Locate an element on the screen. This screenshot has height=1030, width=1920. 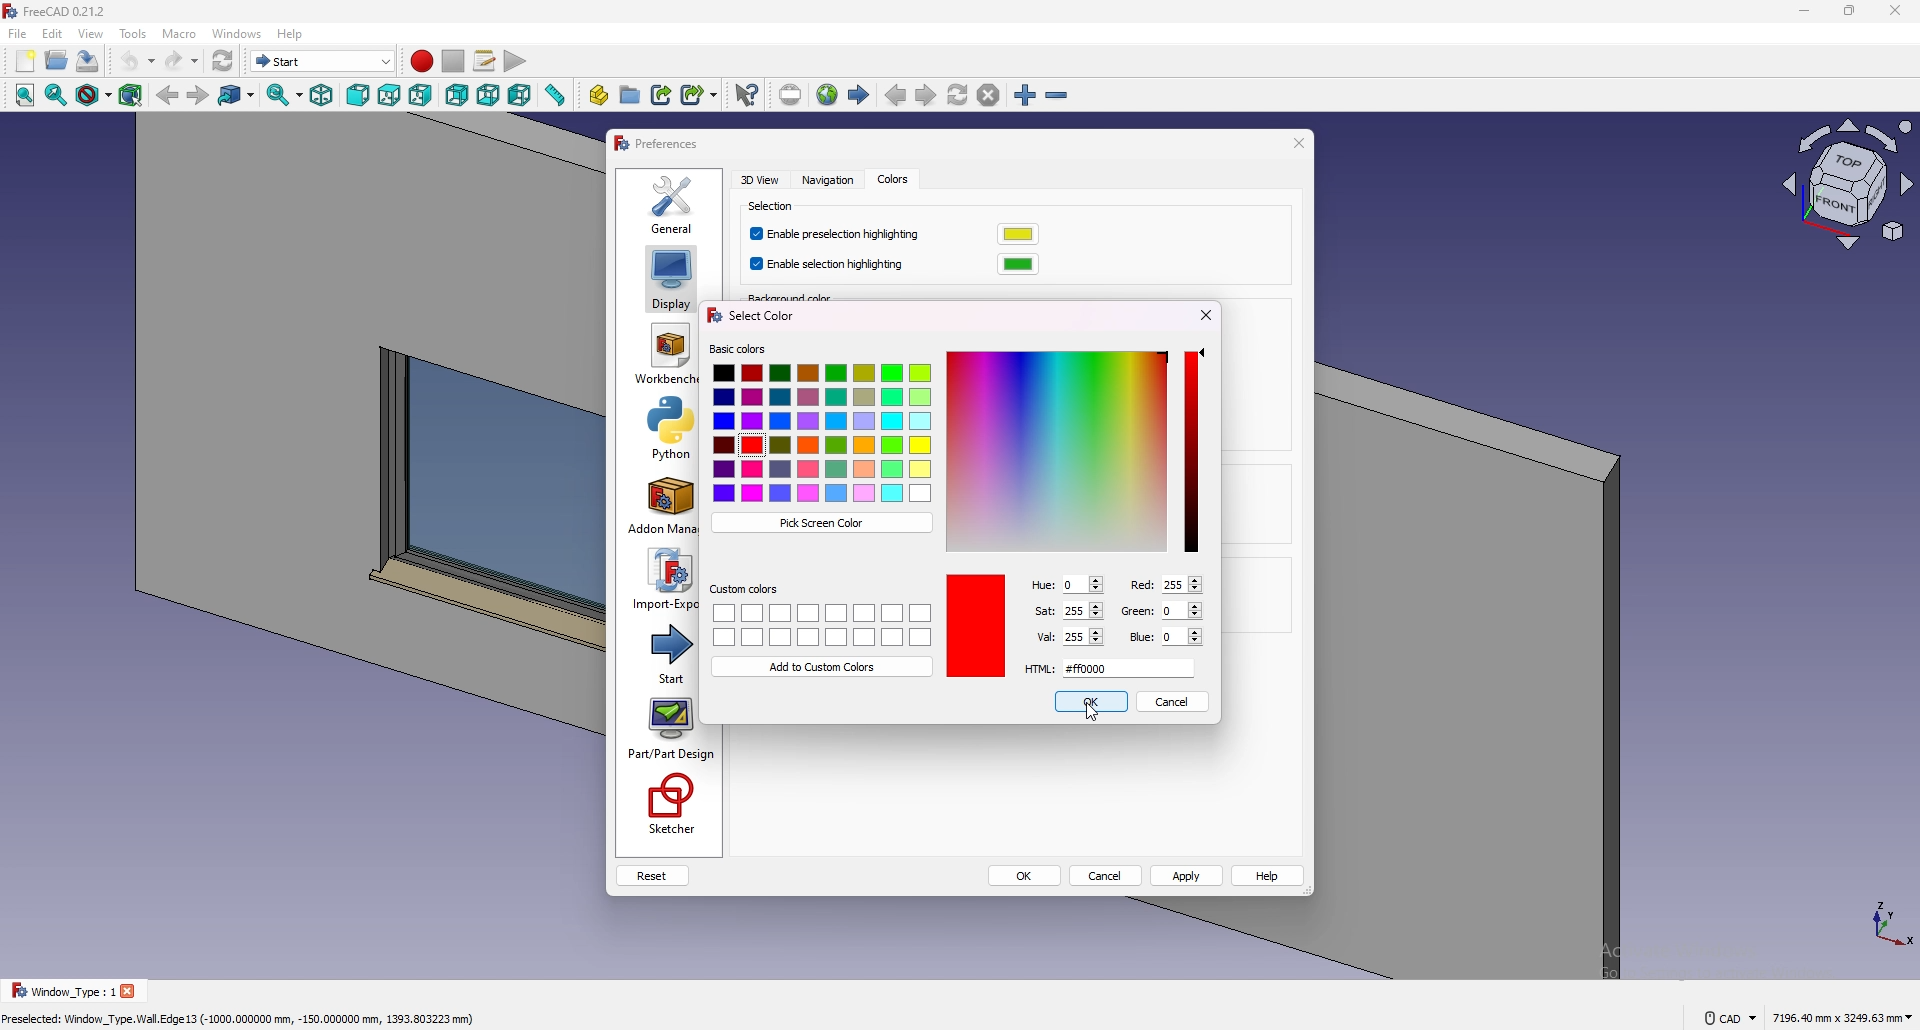
custom colors is located at coordinates (744, 589).